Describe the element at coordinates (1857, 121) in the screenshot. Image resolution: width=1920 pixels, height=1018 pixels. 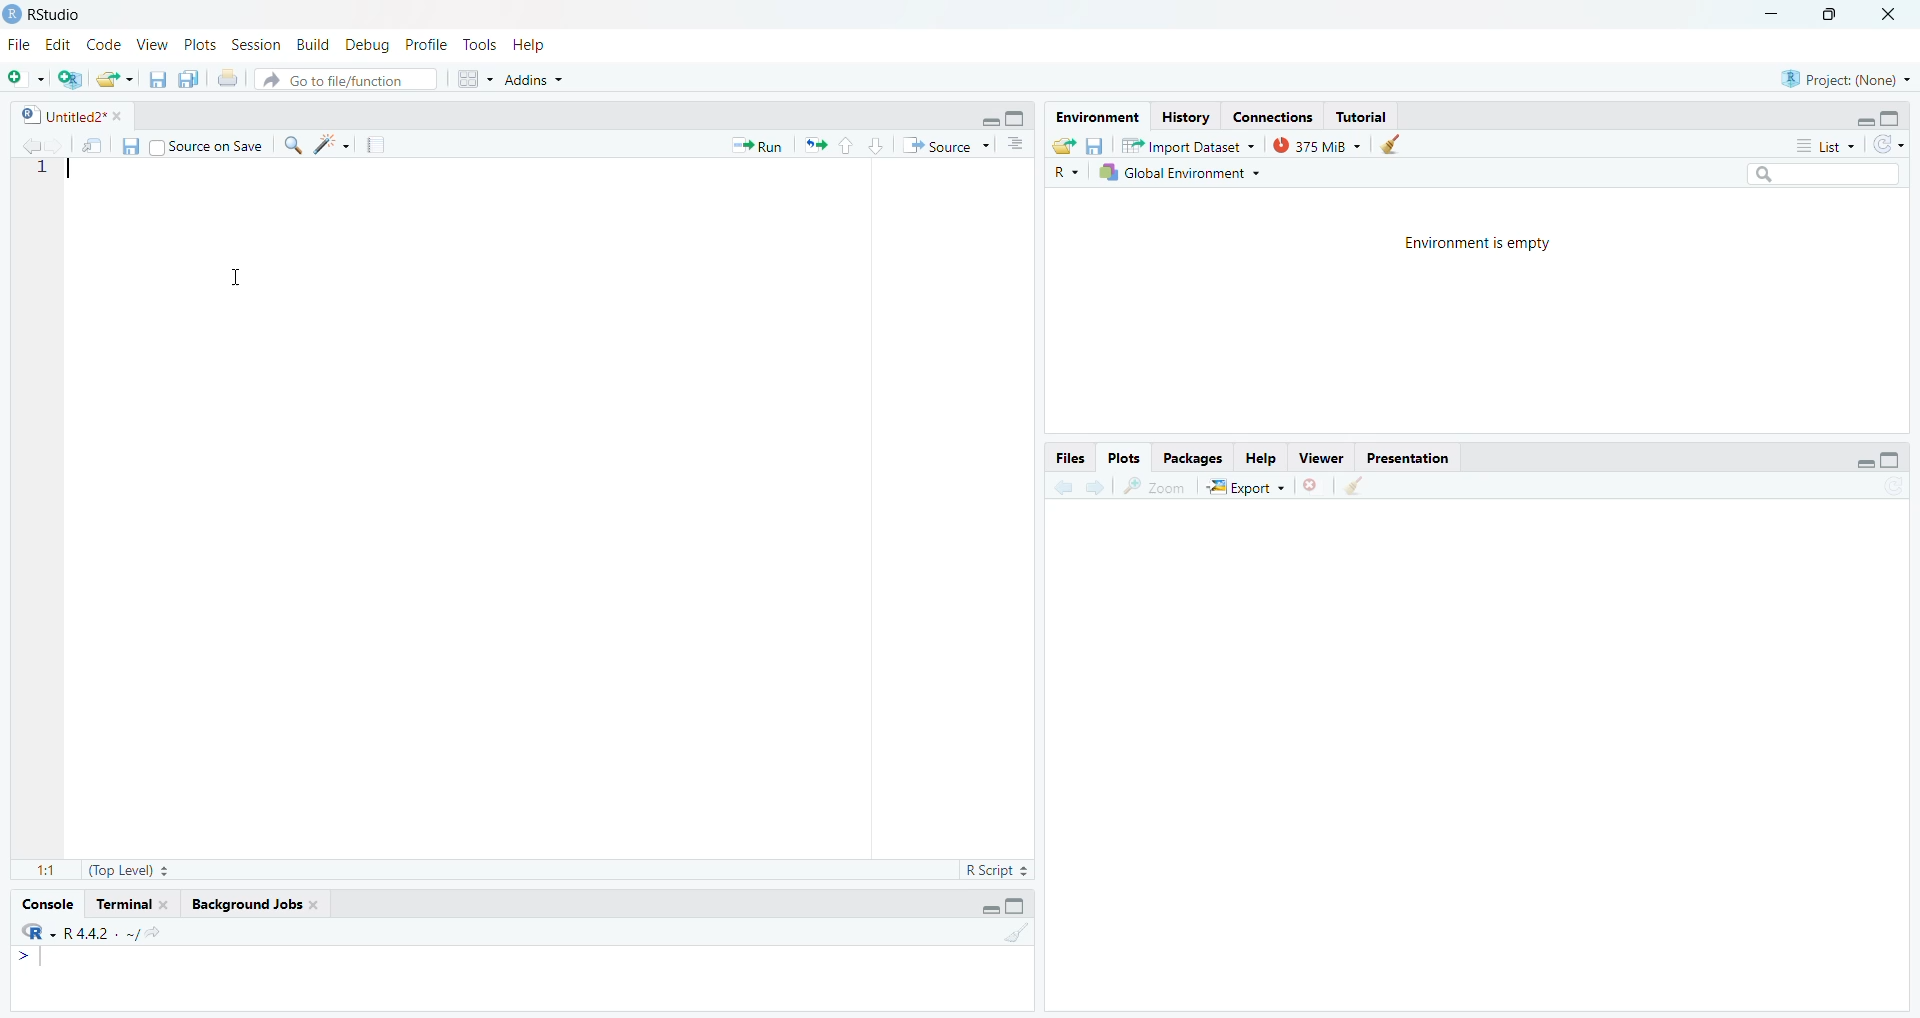
I see `hide r script` at that location.